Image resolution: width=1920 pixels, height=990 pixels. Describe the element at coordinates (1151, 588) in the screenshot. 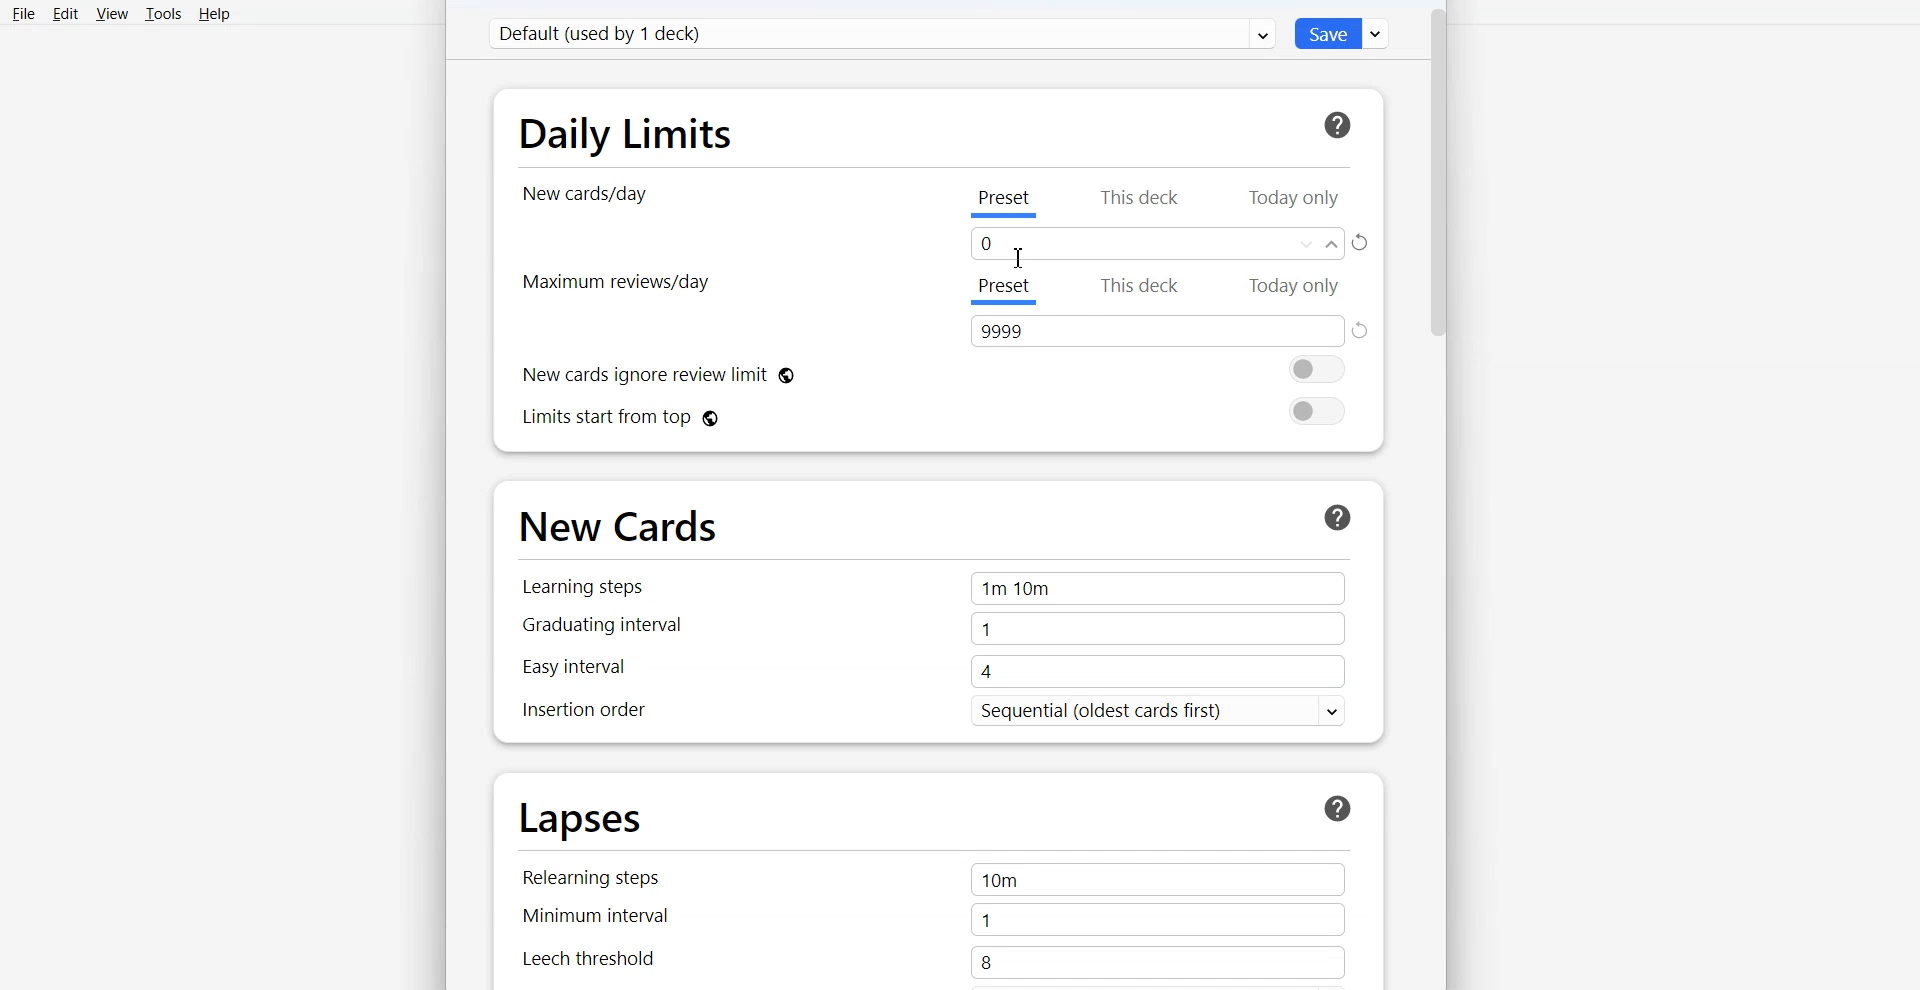

I see `1m 10m` at that location.